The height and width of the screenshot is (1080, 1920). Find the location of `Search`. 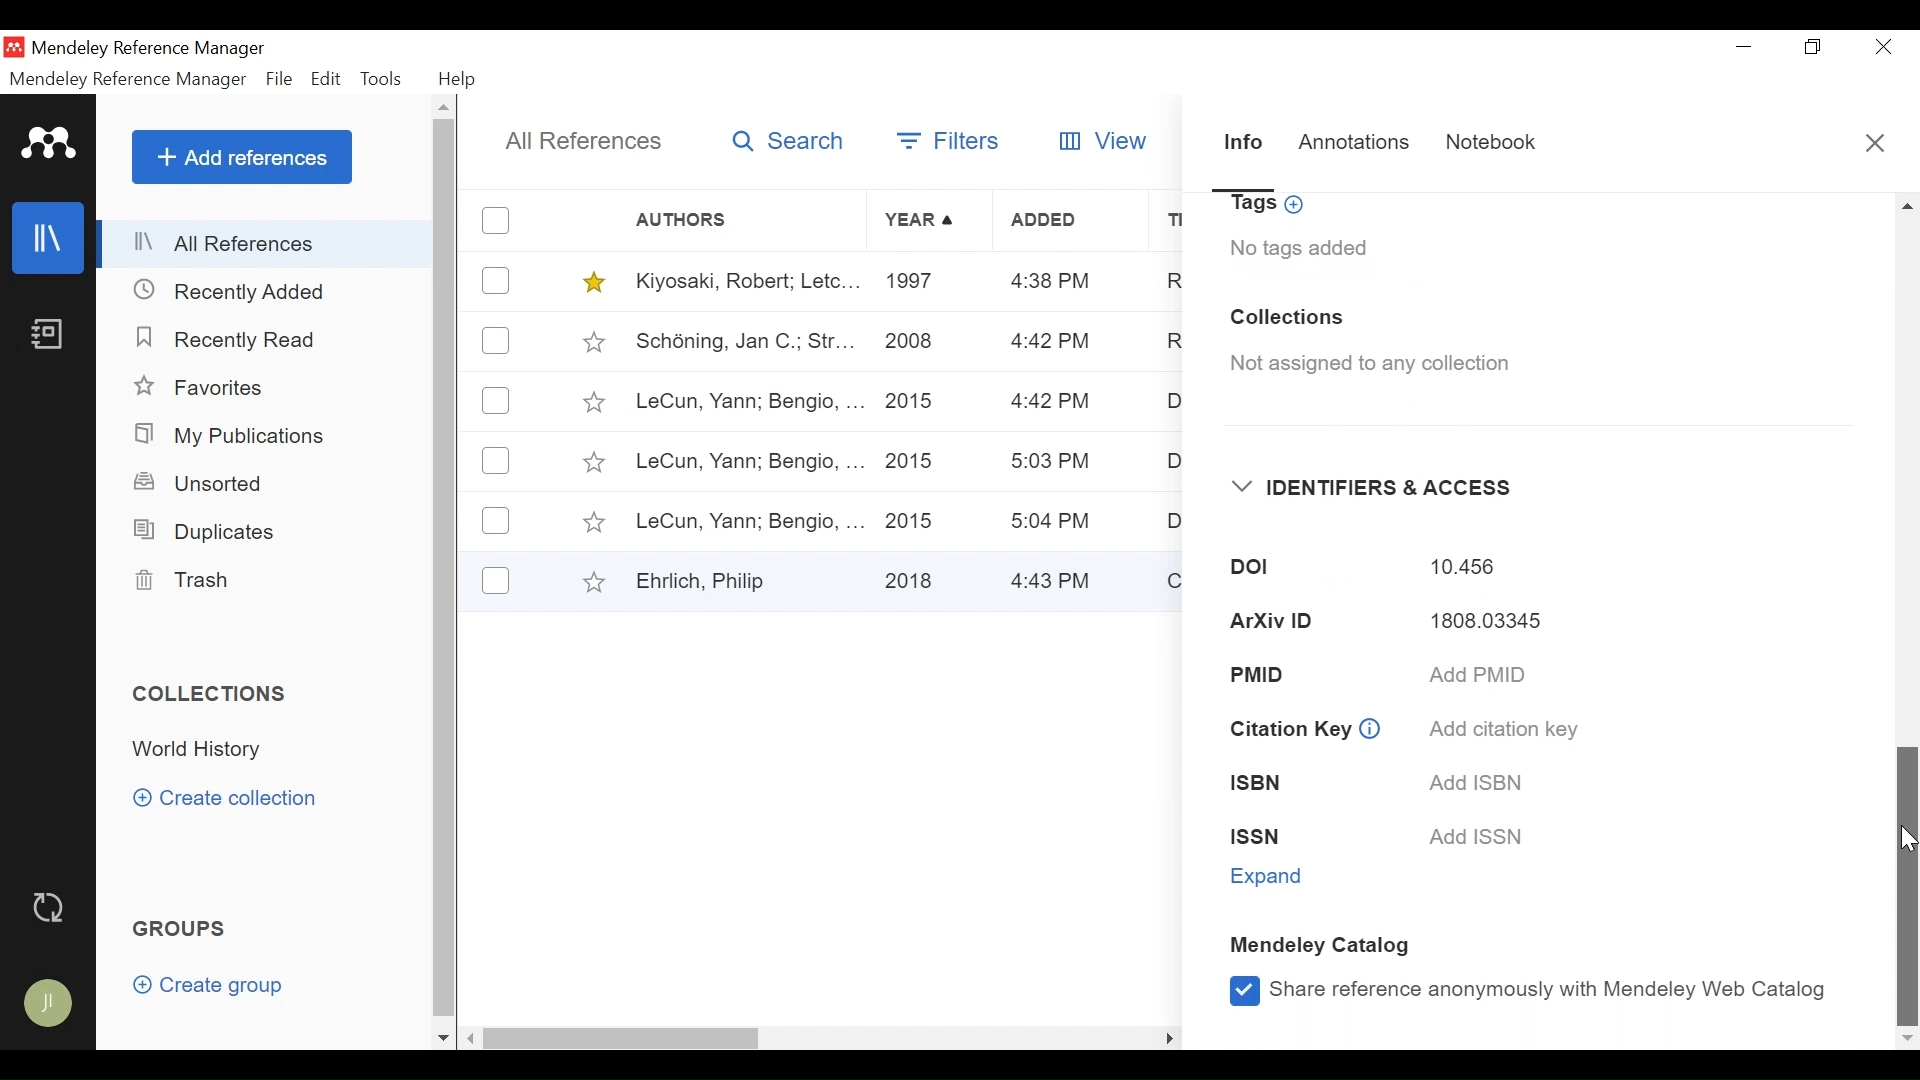

Search is located at coordinates (785, 144).